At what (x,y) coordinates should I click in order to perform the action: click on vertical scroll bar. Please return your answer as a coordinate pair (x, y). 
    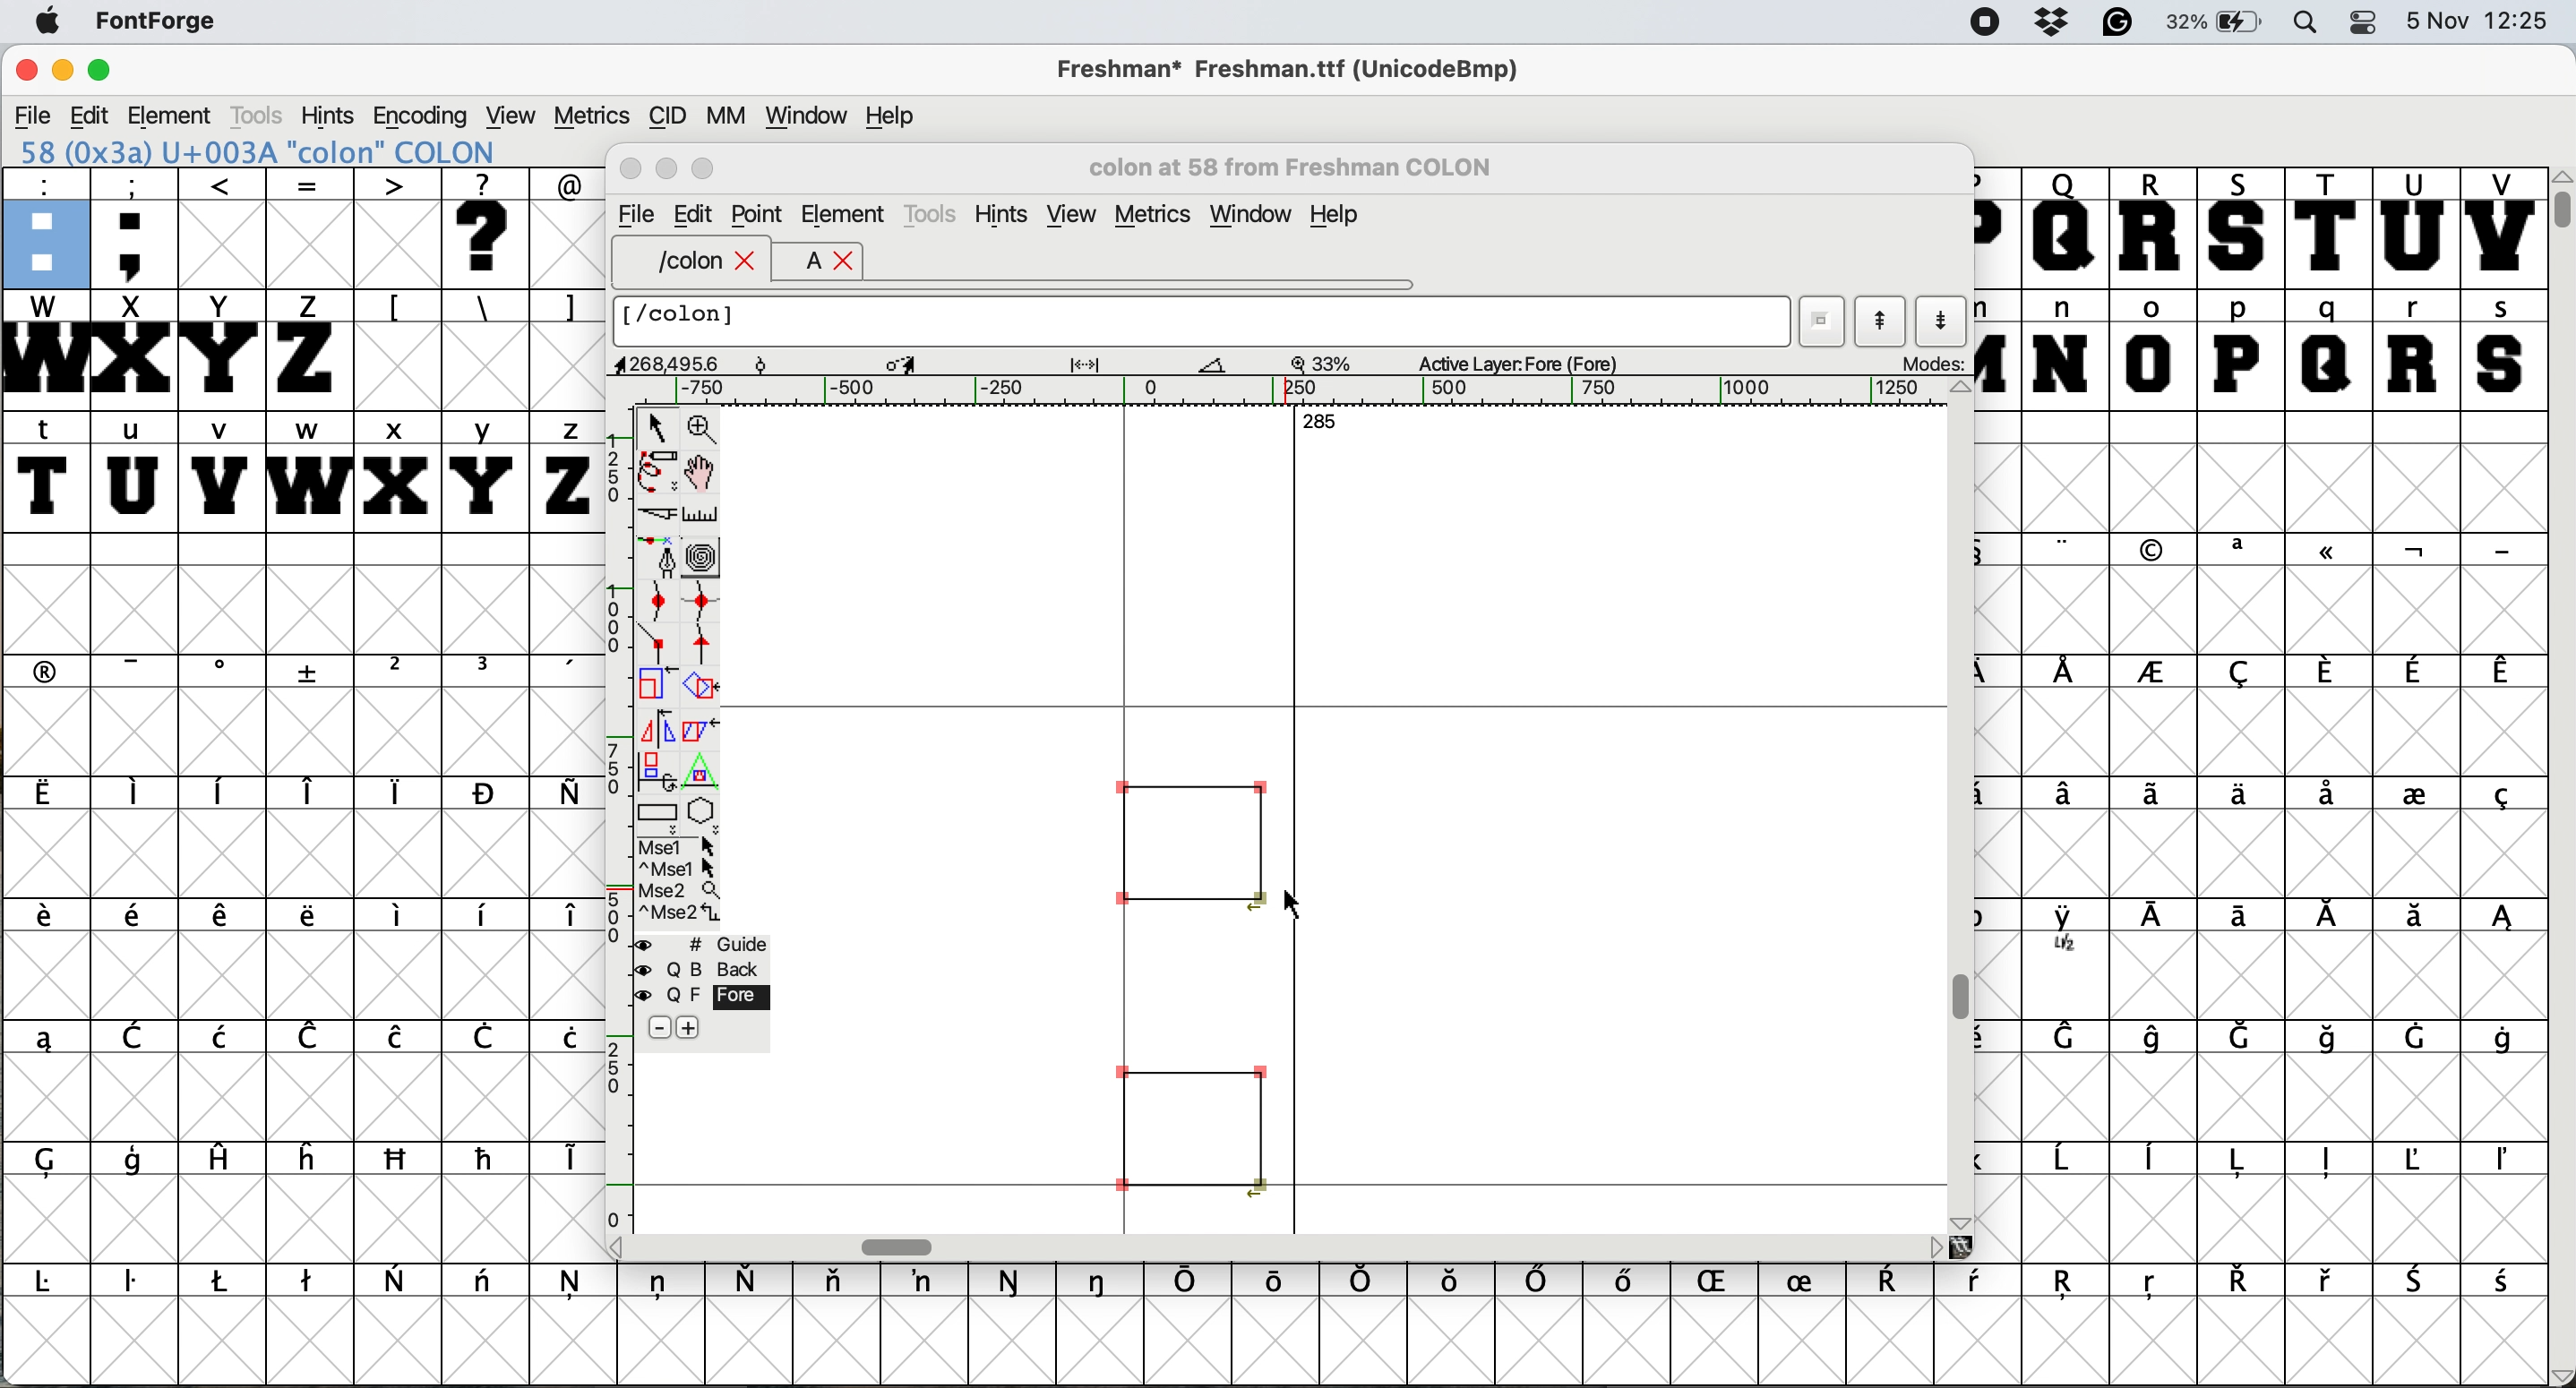
    Looking at the image, I should click on (2560, 777).